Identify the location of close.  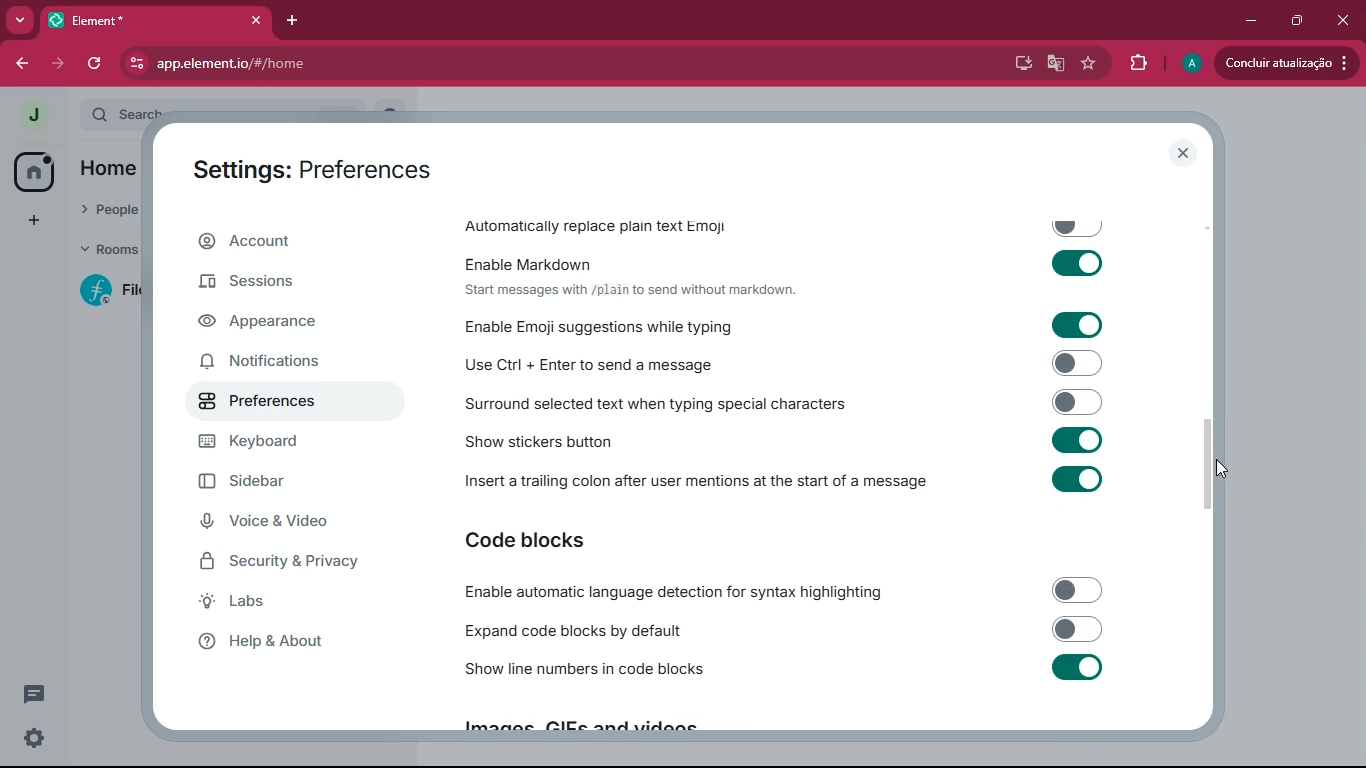
(1342, 21).